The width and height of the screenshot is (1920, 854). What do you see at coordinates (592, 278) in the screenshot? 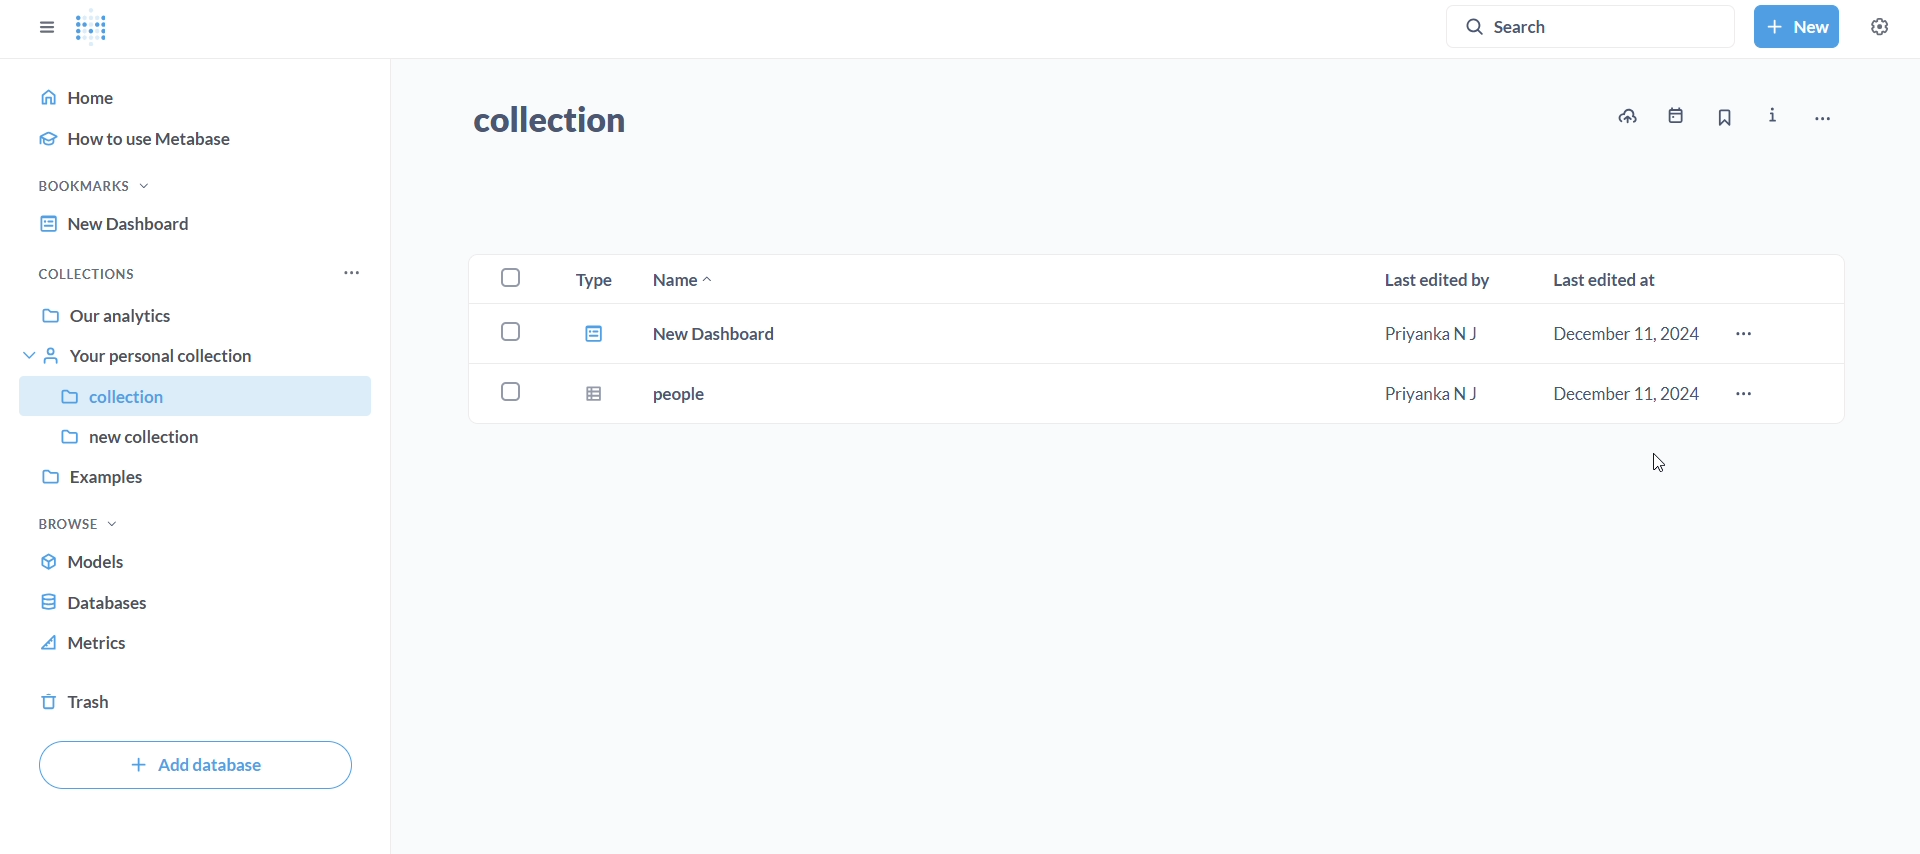
I see `type` at bounding box center [592, 278].